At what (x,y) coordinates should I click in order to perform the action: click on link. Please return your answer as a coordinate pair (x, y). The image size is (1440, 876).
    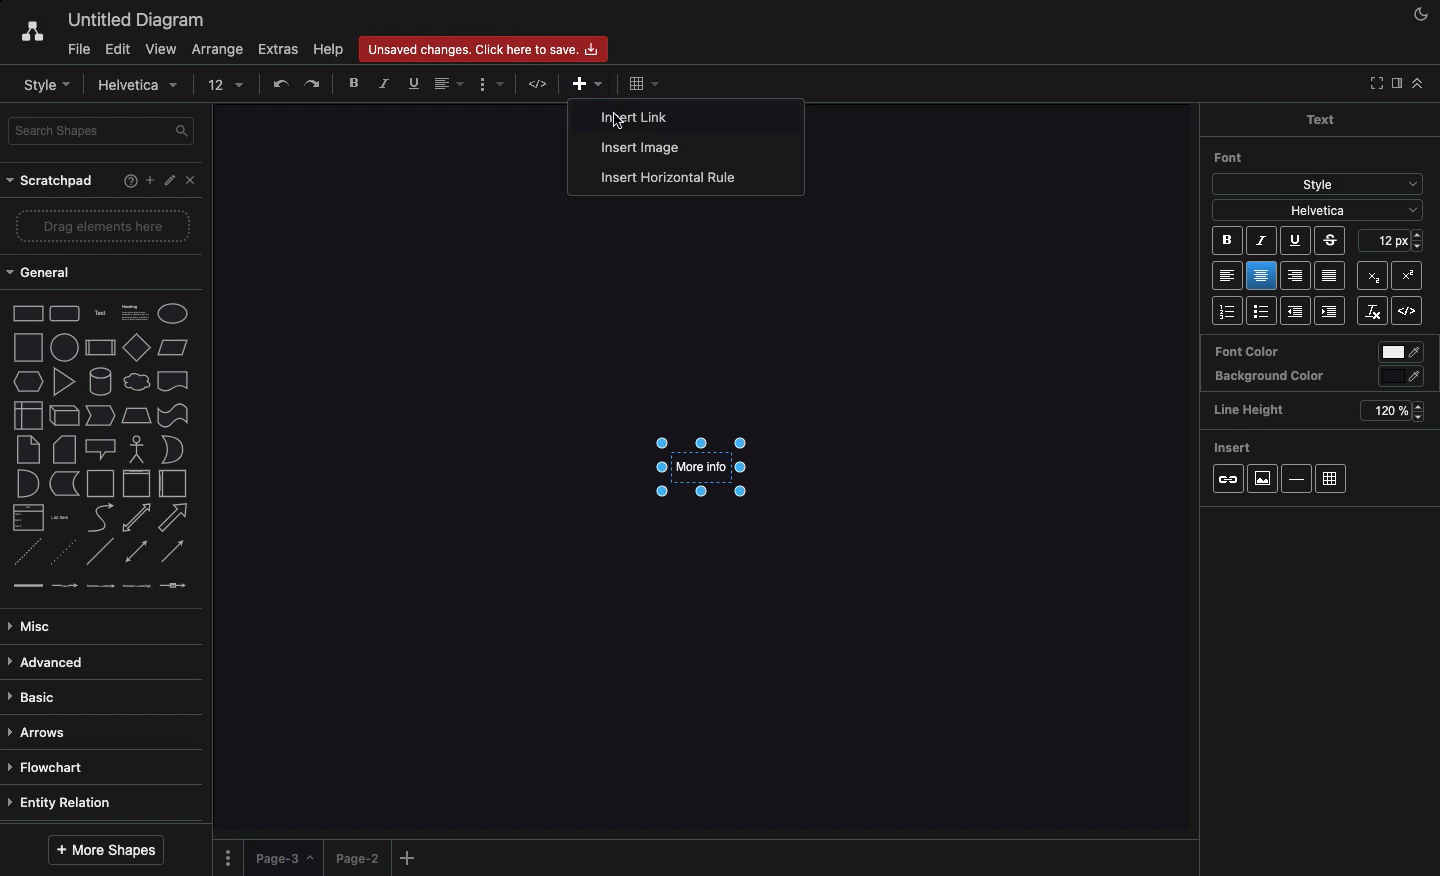
    Looking at the image, I should click on (27, 585).